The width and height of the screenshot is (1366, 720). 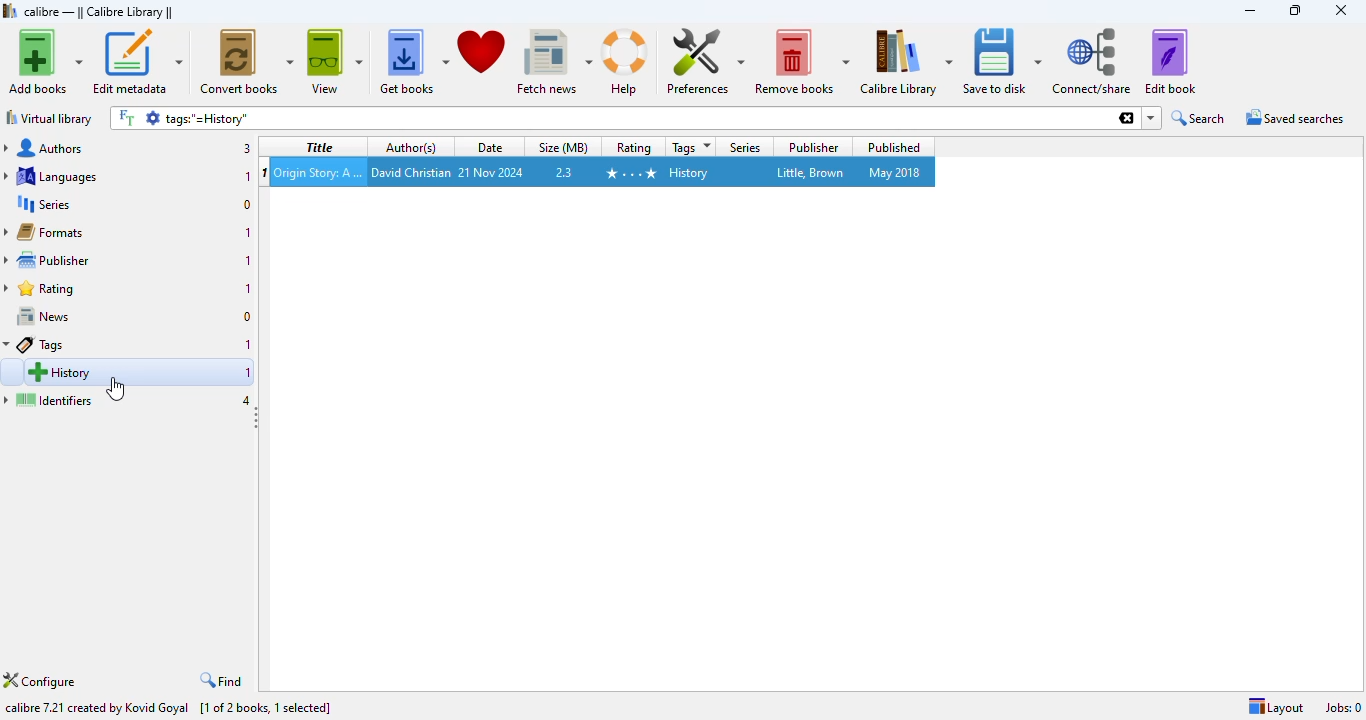 I want to click on news, so click(x=43, y=315).